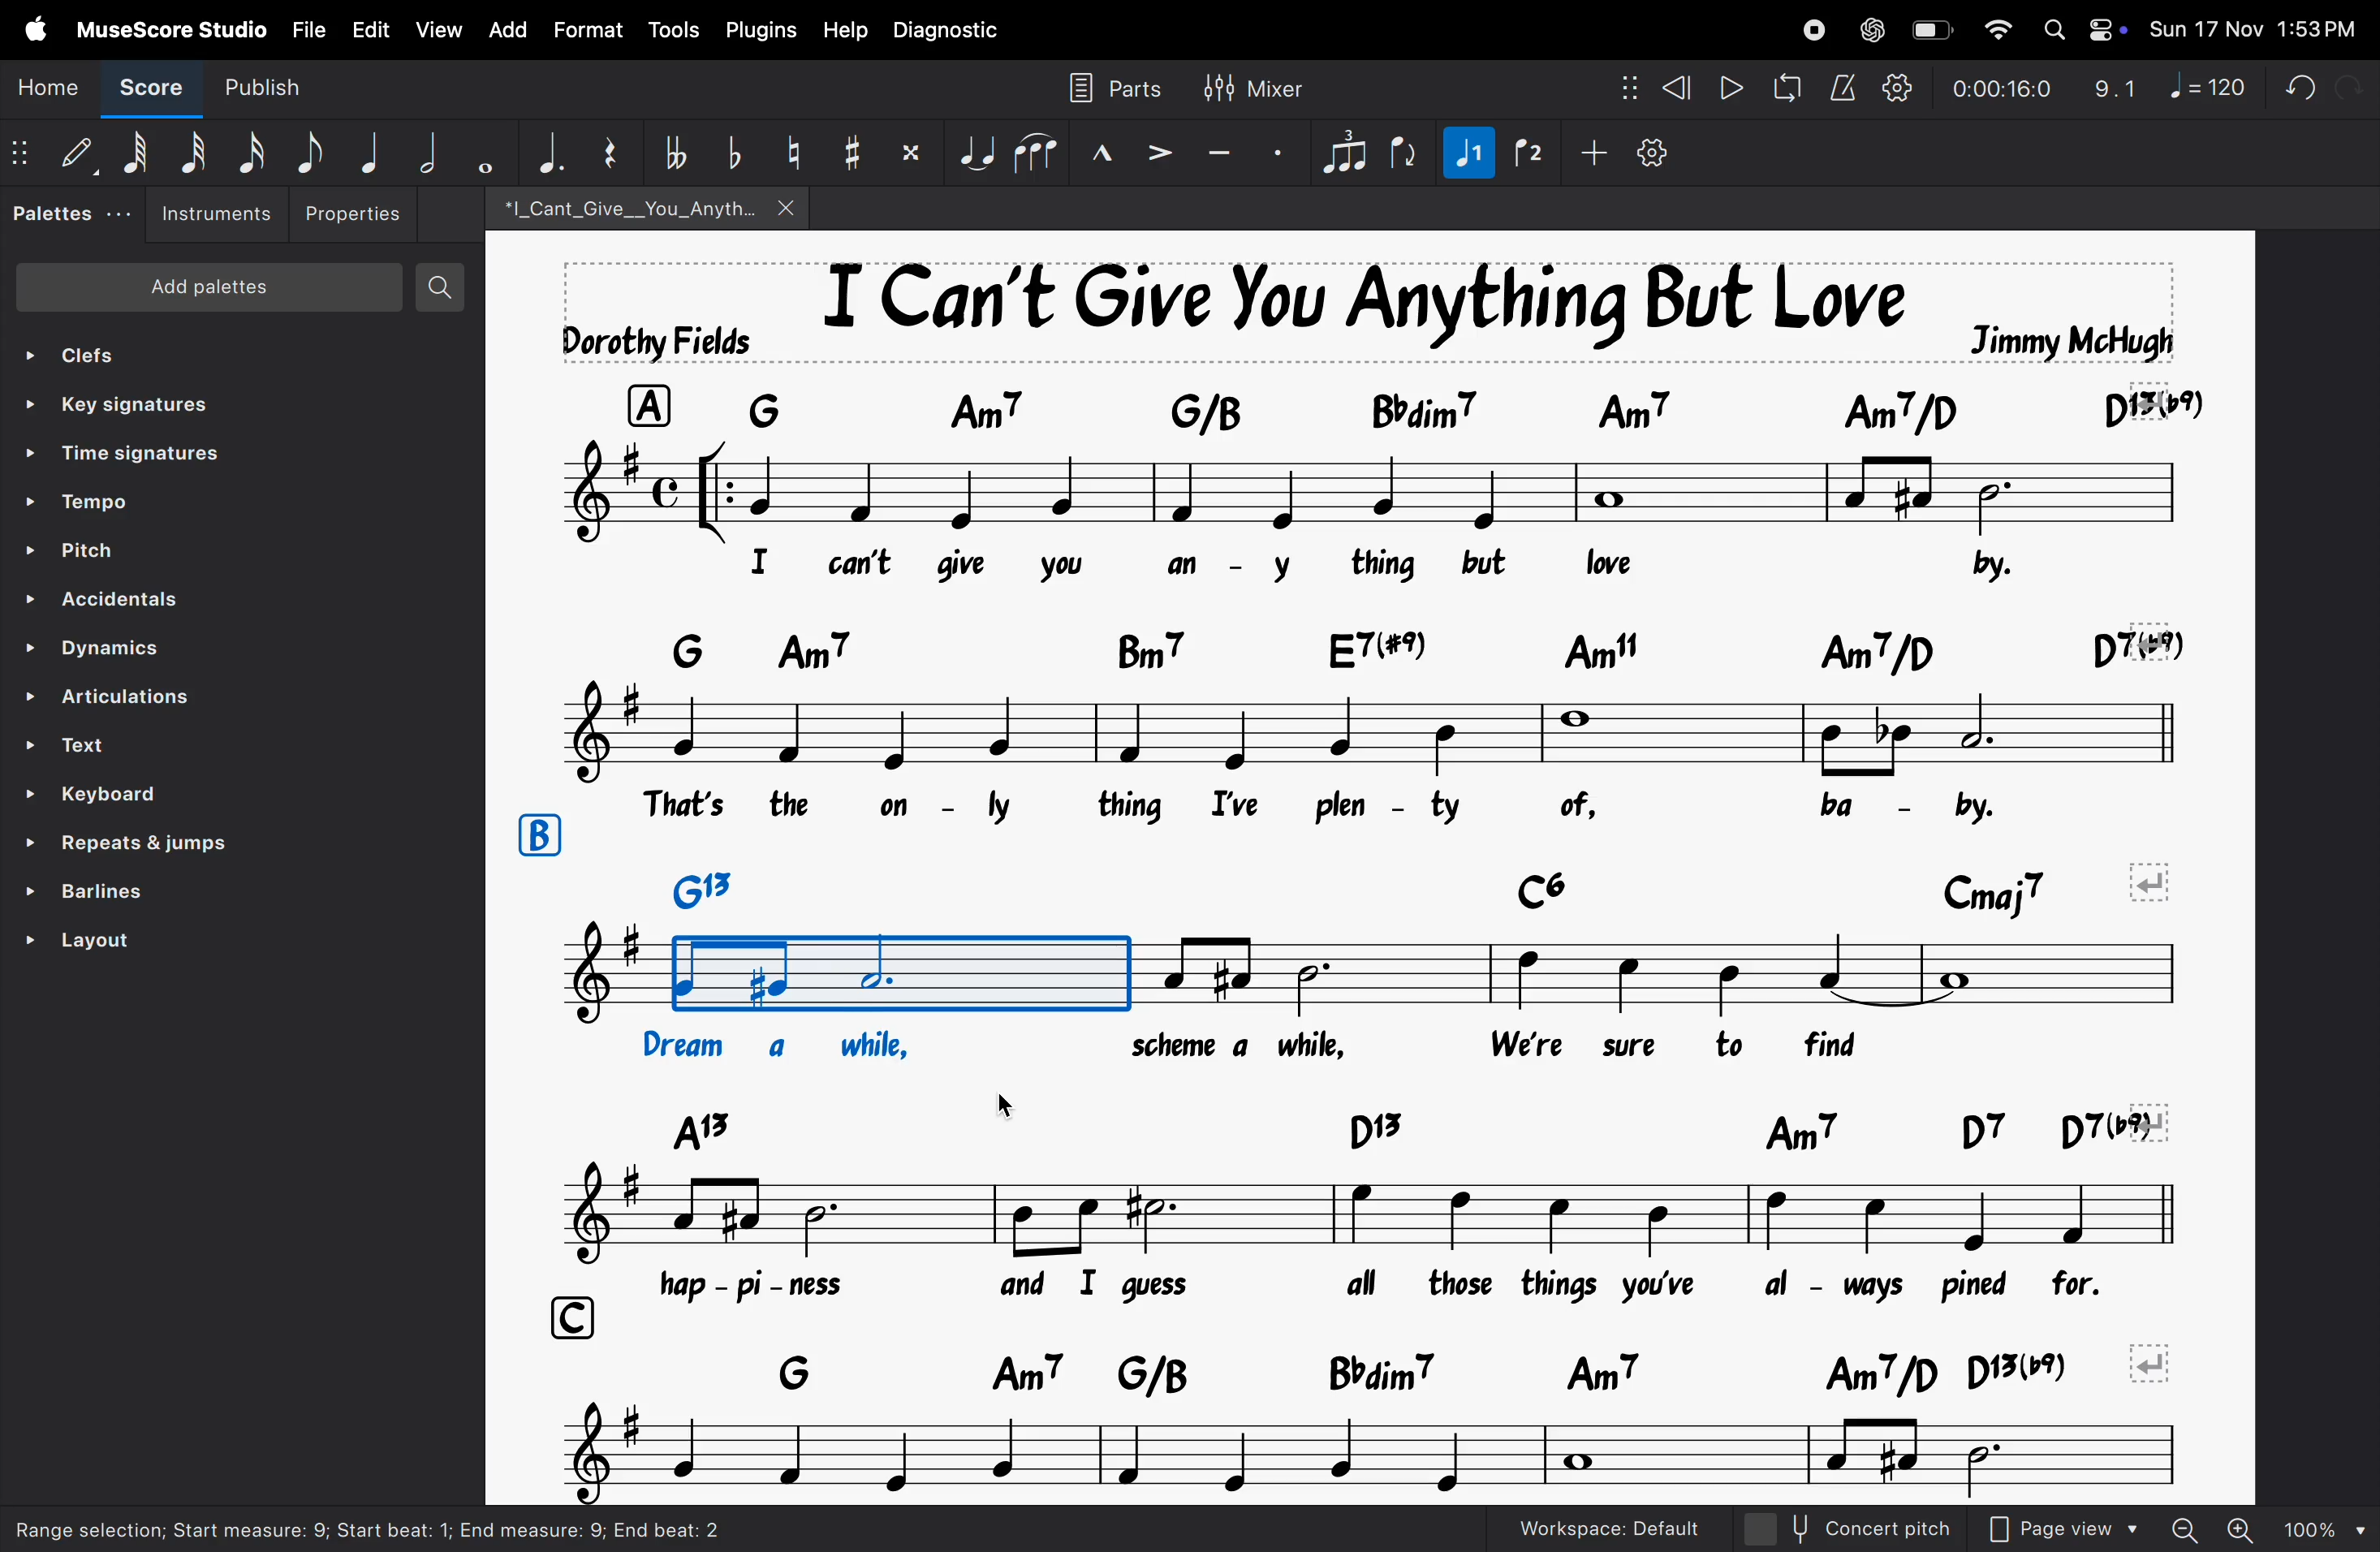  Describe the element at coordinates (1936, 29) in the screenshot. I see `battery` at that location.